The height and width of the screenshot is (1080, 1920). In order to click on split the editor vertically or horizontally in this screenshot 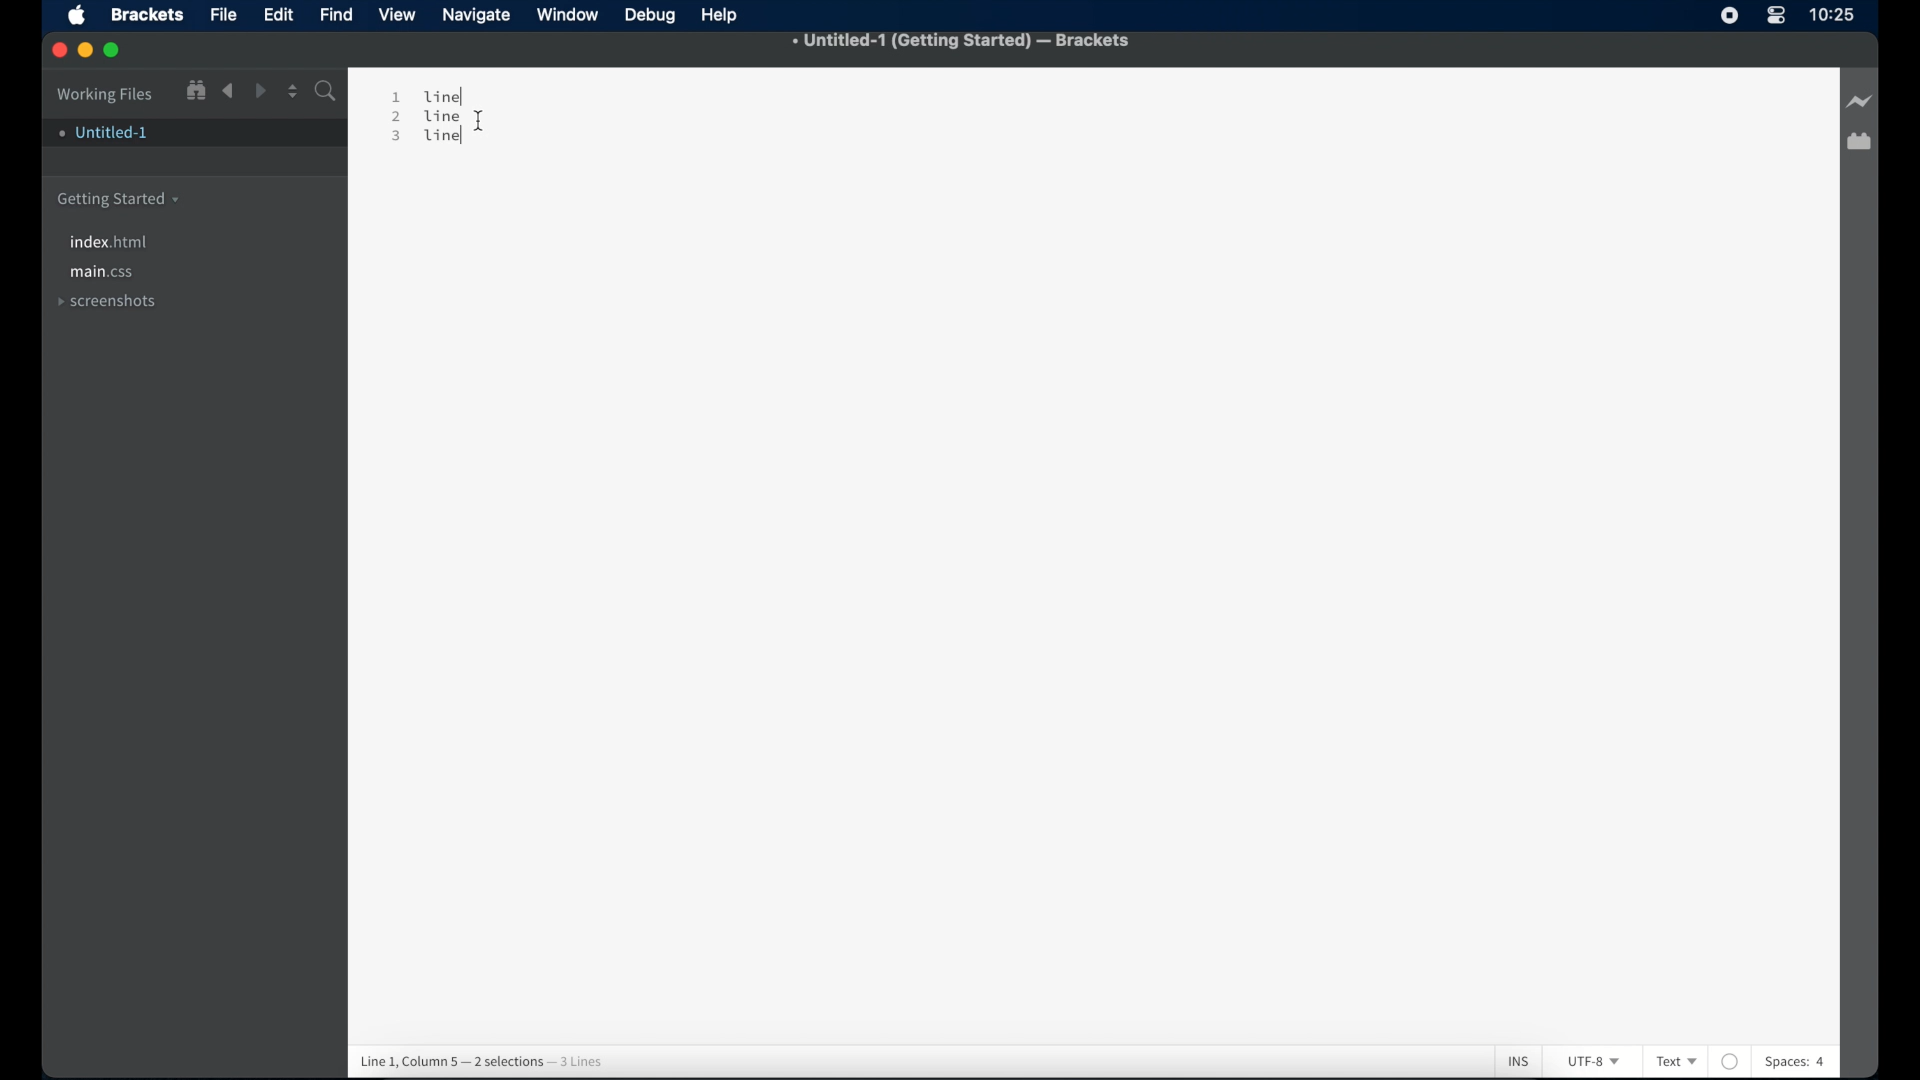, I will do `click(293, 92)`.